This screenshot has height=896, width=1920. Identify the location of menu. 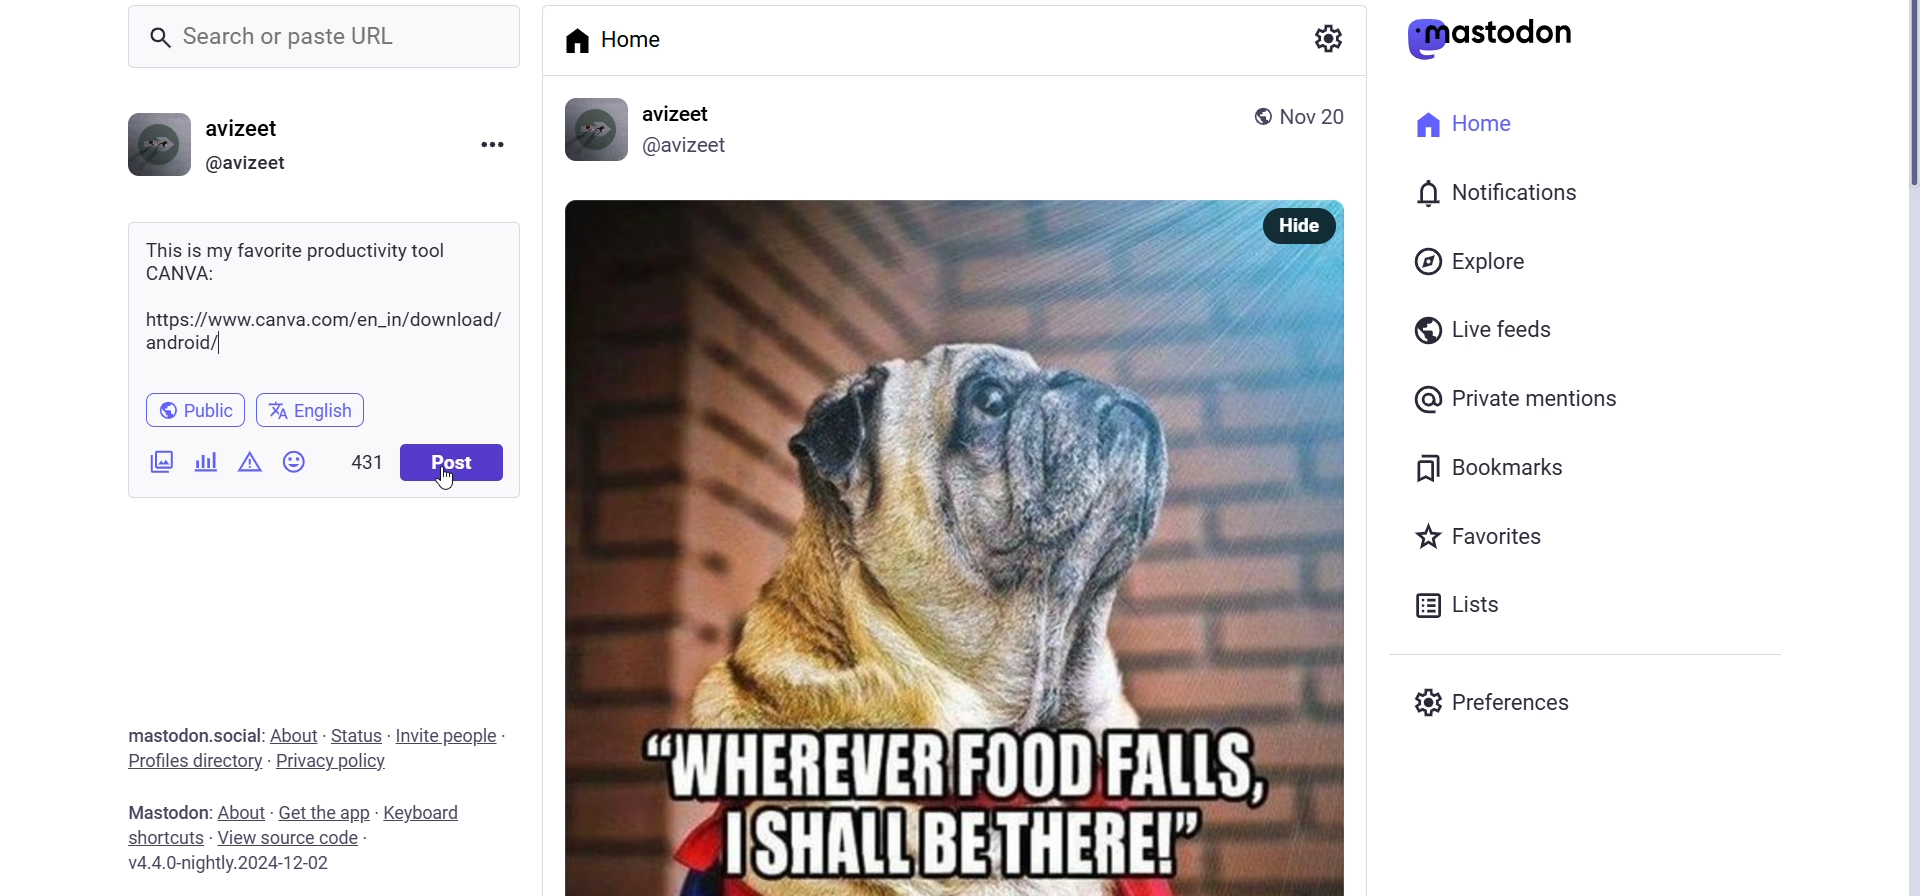
(493, 147).